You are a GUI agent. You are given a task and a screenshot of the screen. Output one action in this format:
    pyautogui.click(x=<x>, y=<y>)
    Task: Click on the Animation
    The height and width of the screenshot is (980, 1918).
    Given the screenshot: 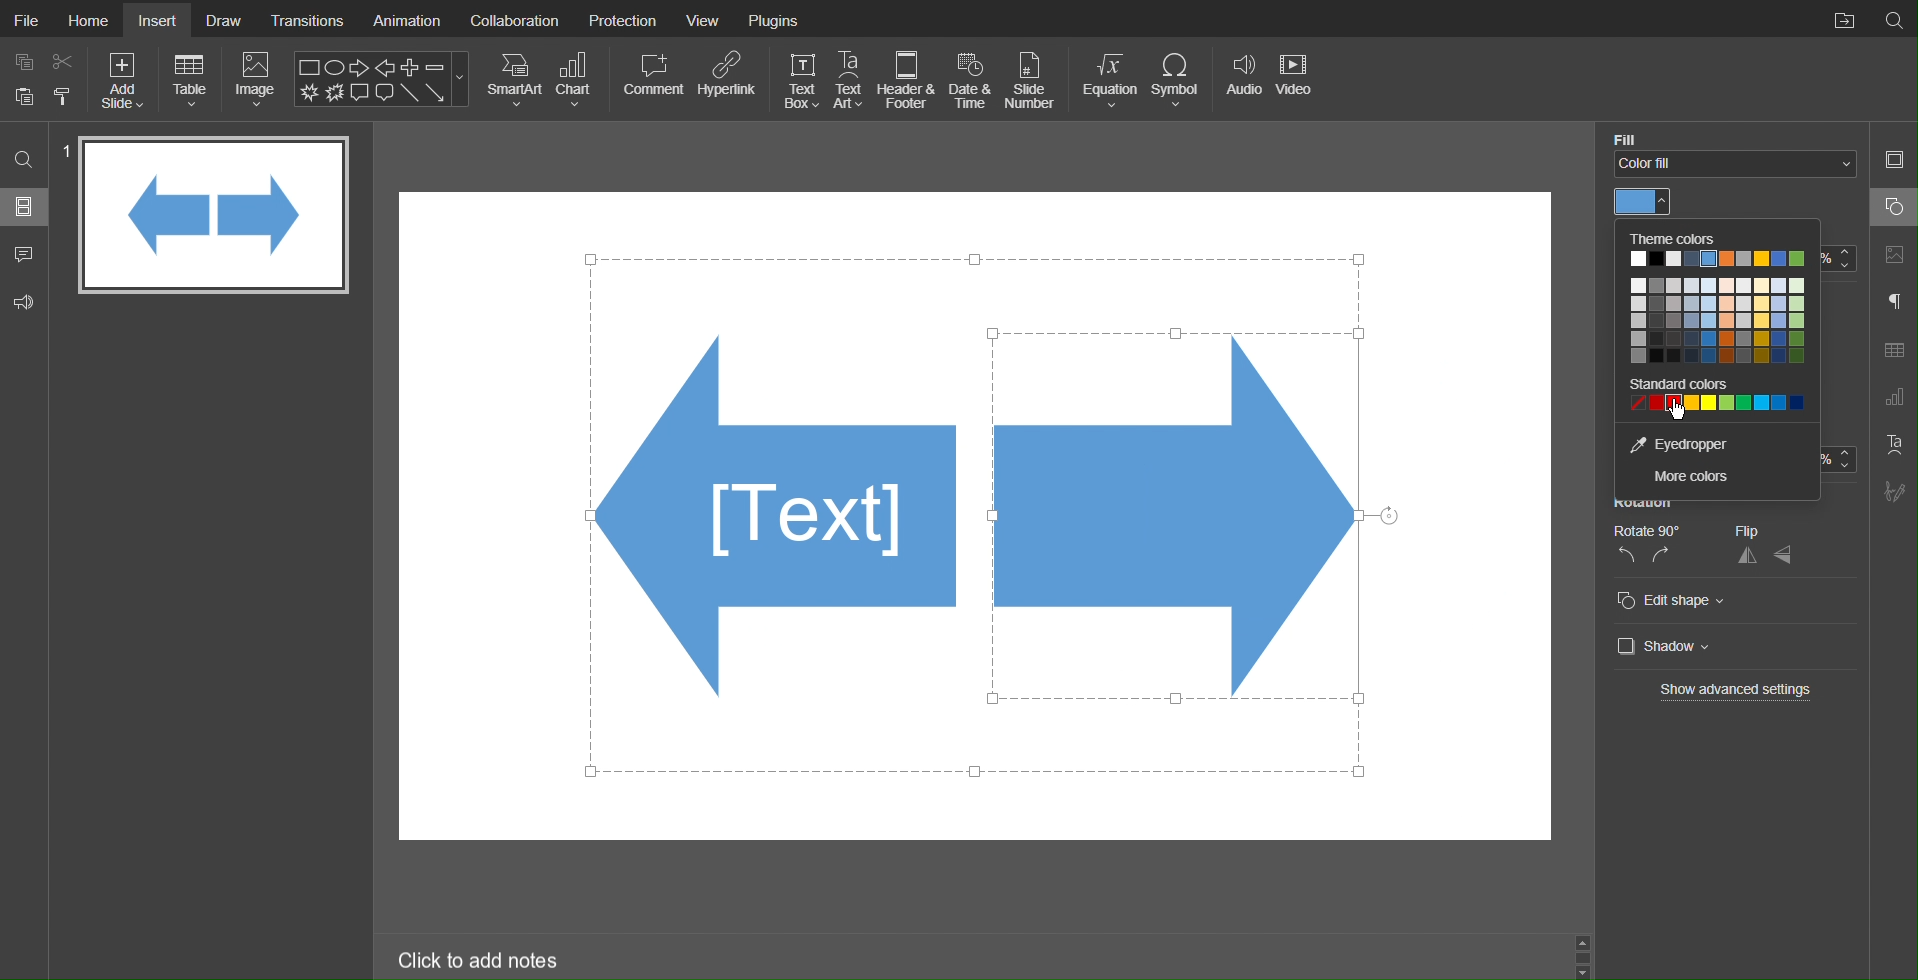 What is the action you would take?
    pyautogui.click(x=406, y=18)
    